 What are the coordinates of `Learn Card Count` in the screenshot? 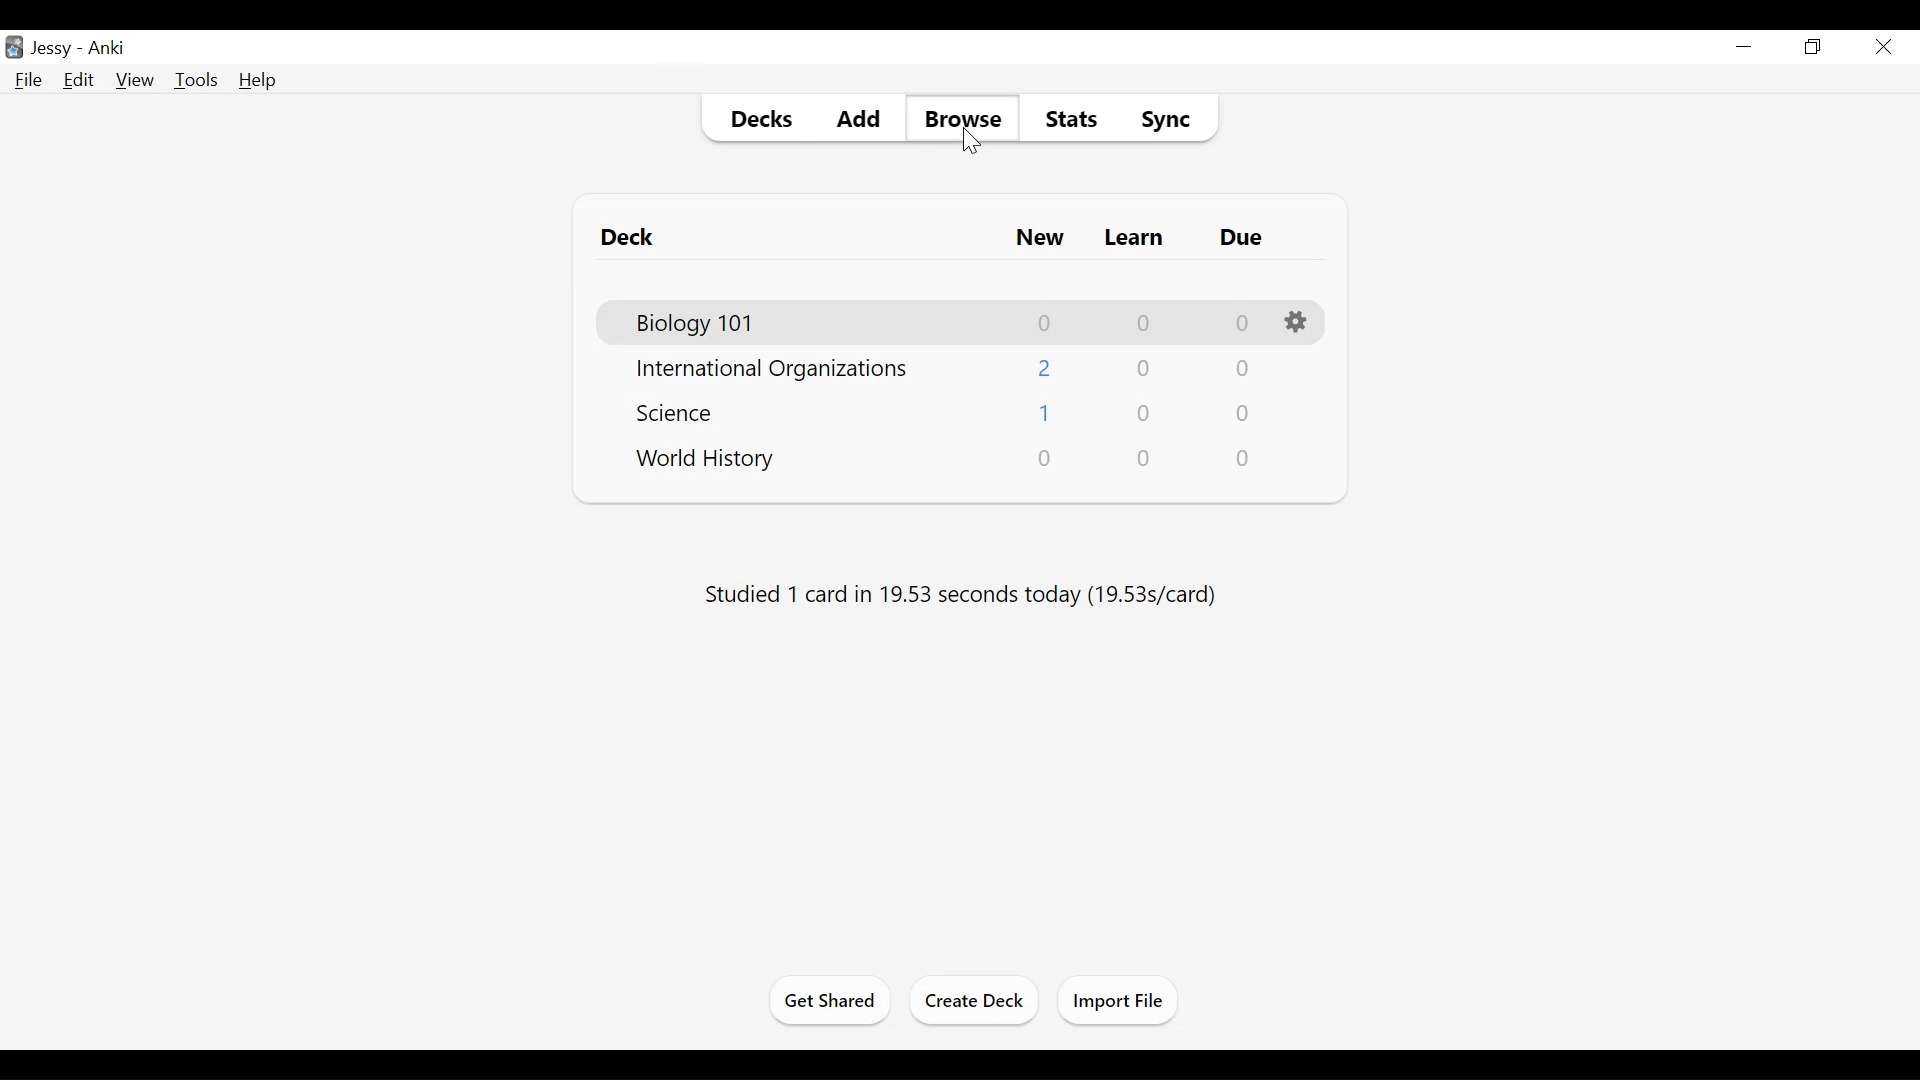 It's located at (1141, 323).